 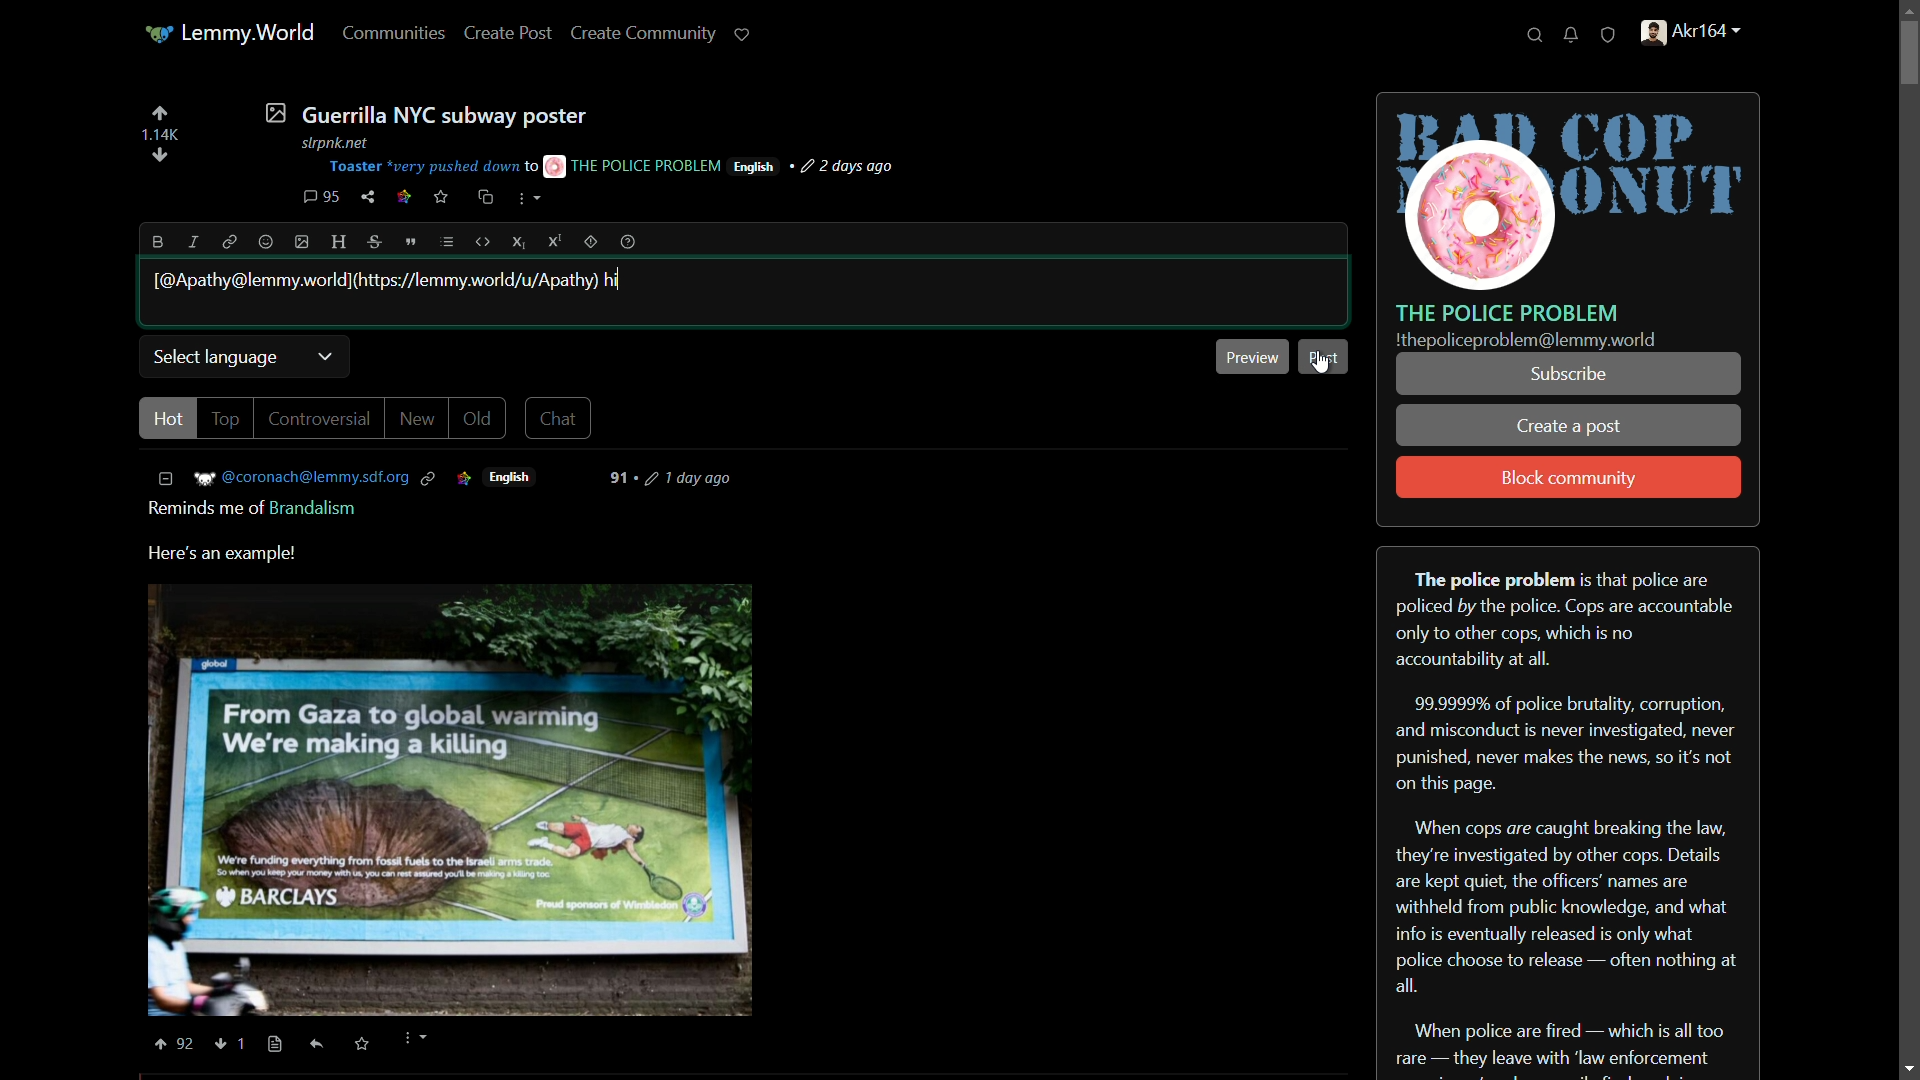 I want to click on language, so click(x=754, y=167).